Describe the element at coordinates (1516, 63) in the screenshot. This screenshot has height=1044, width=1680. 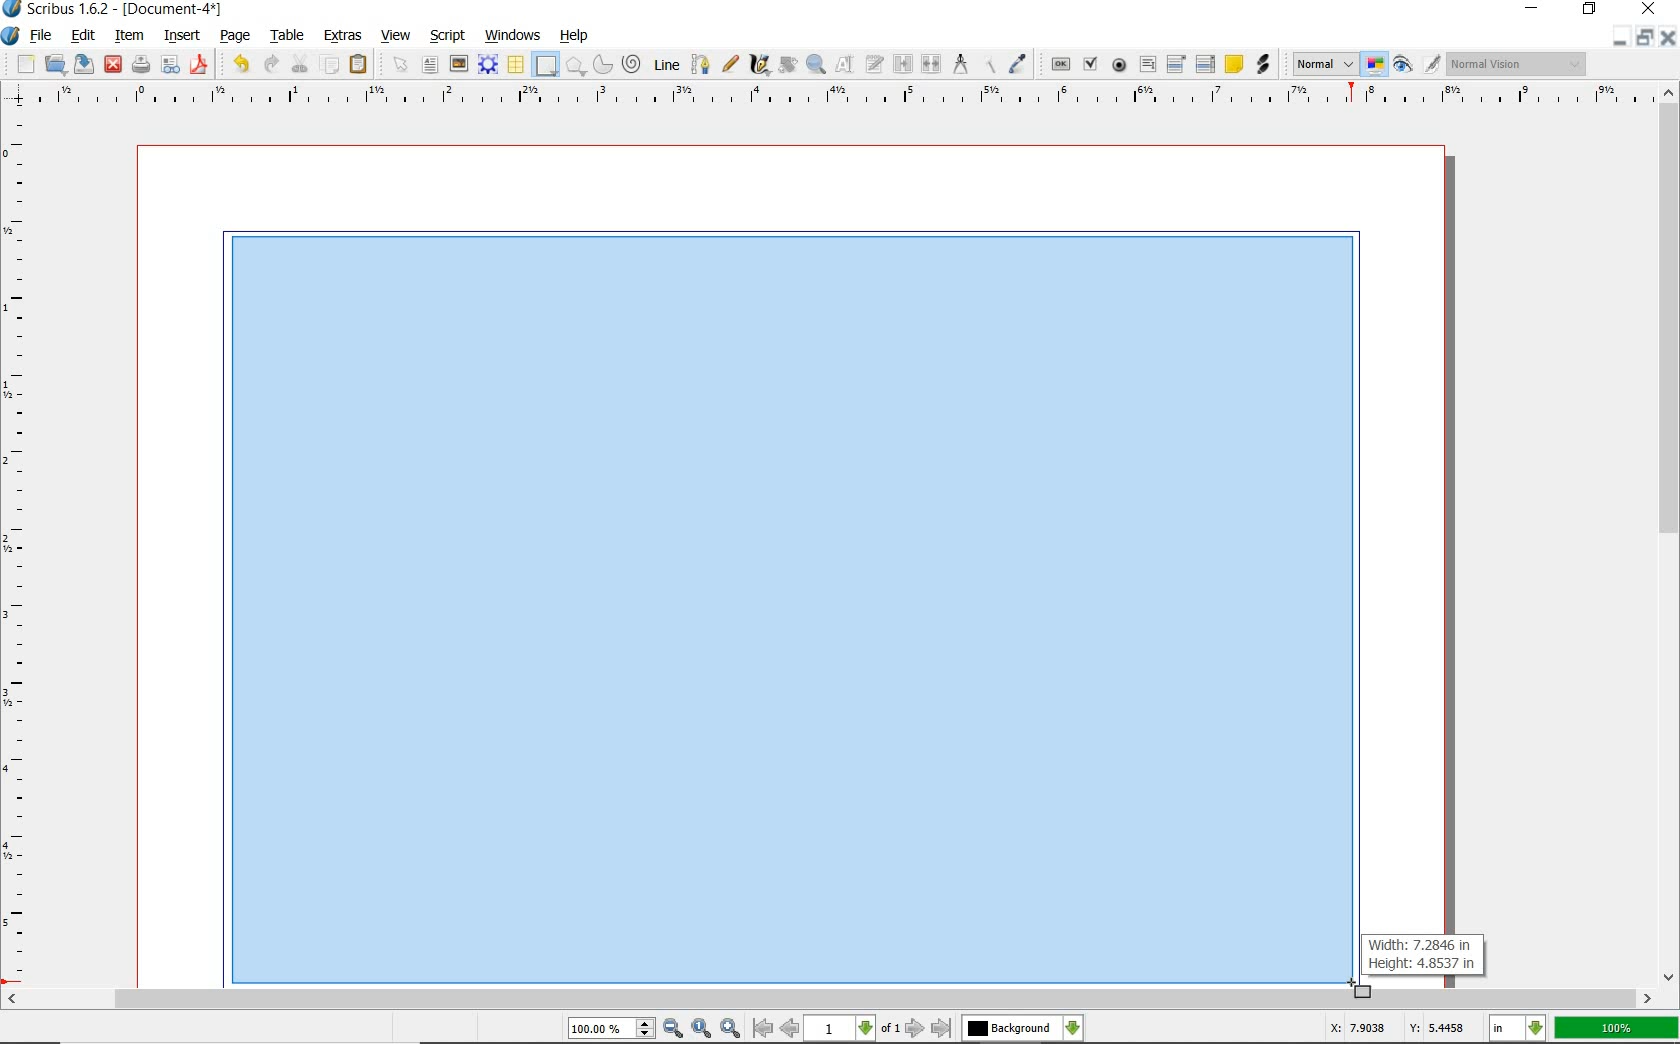
I see `Normal Vision` at that location.